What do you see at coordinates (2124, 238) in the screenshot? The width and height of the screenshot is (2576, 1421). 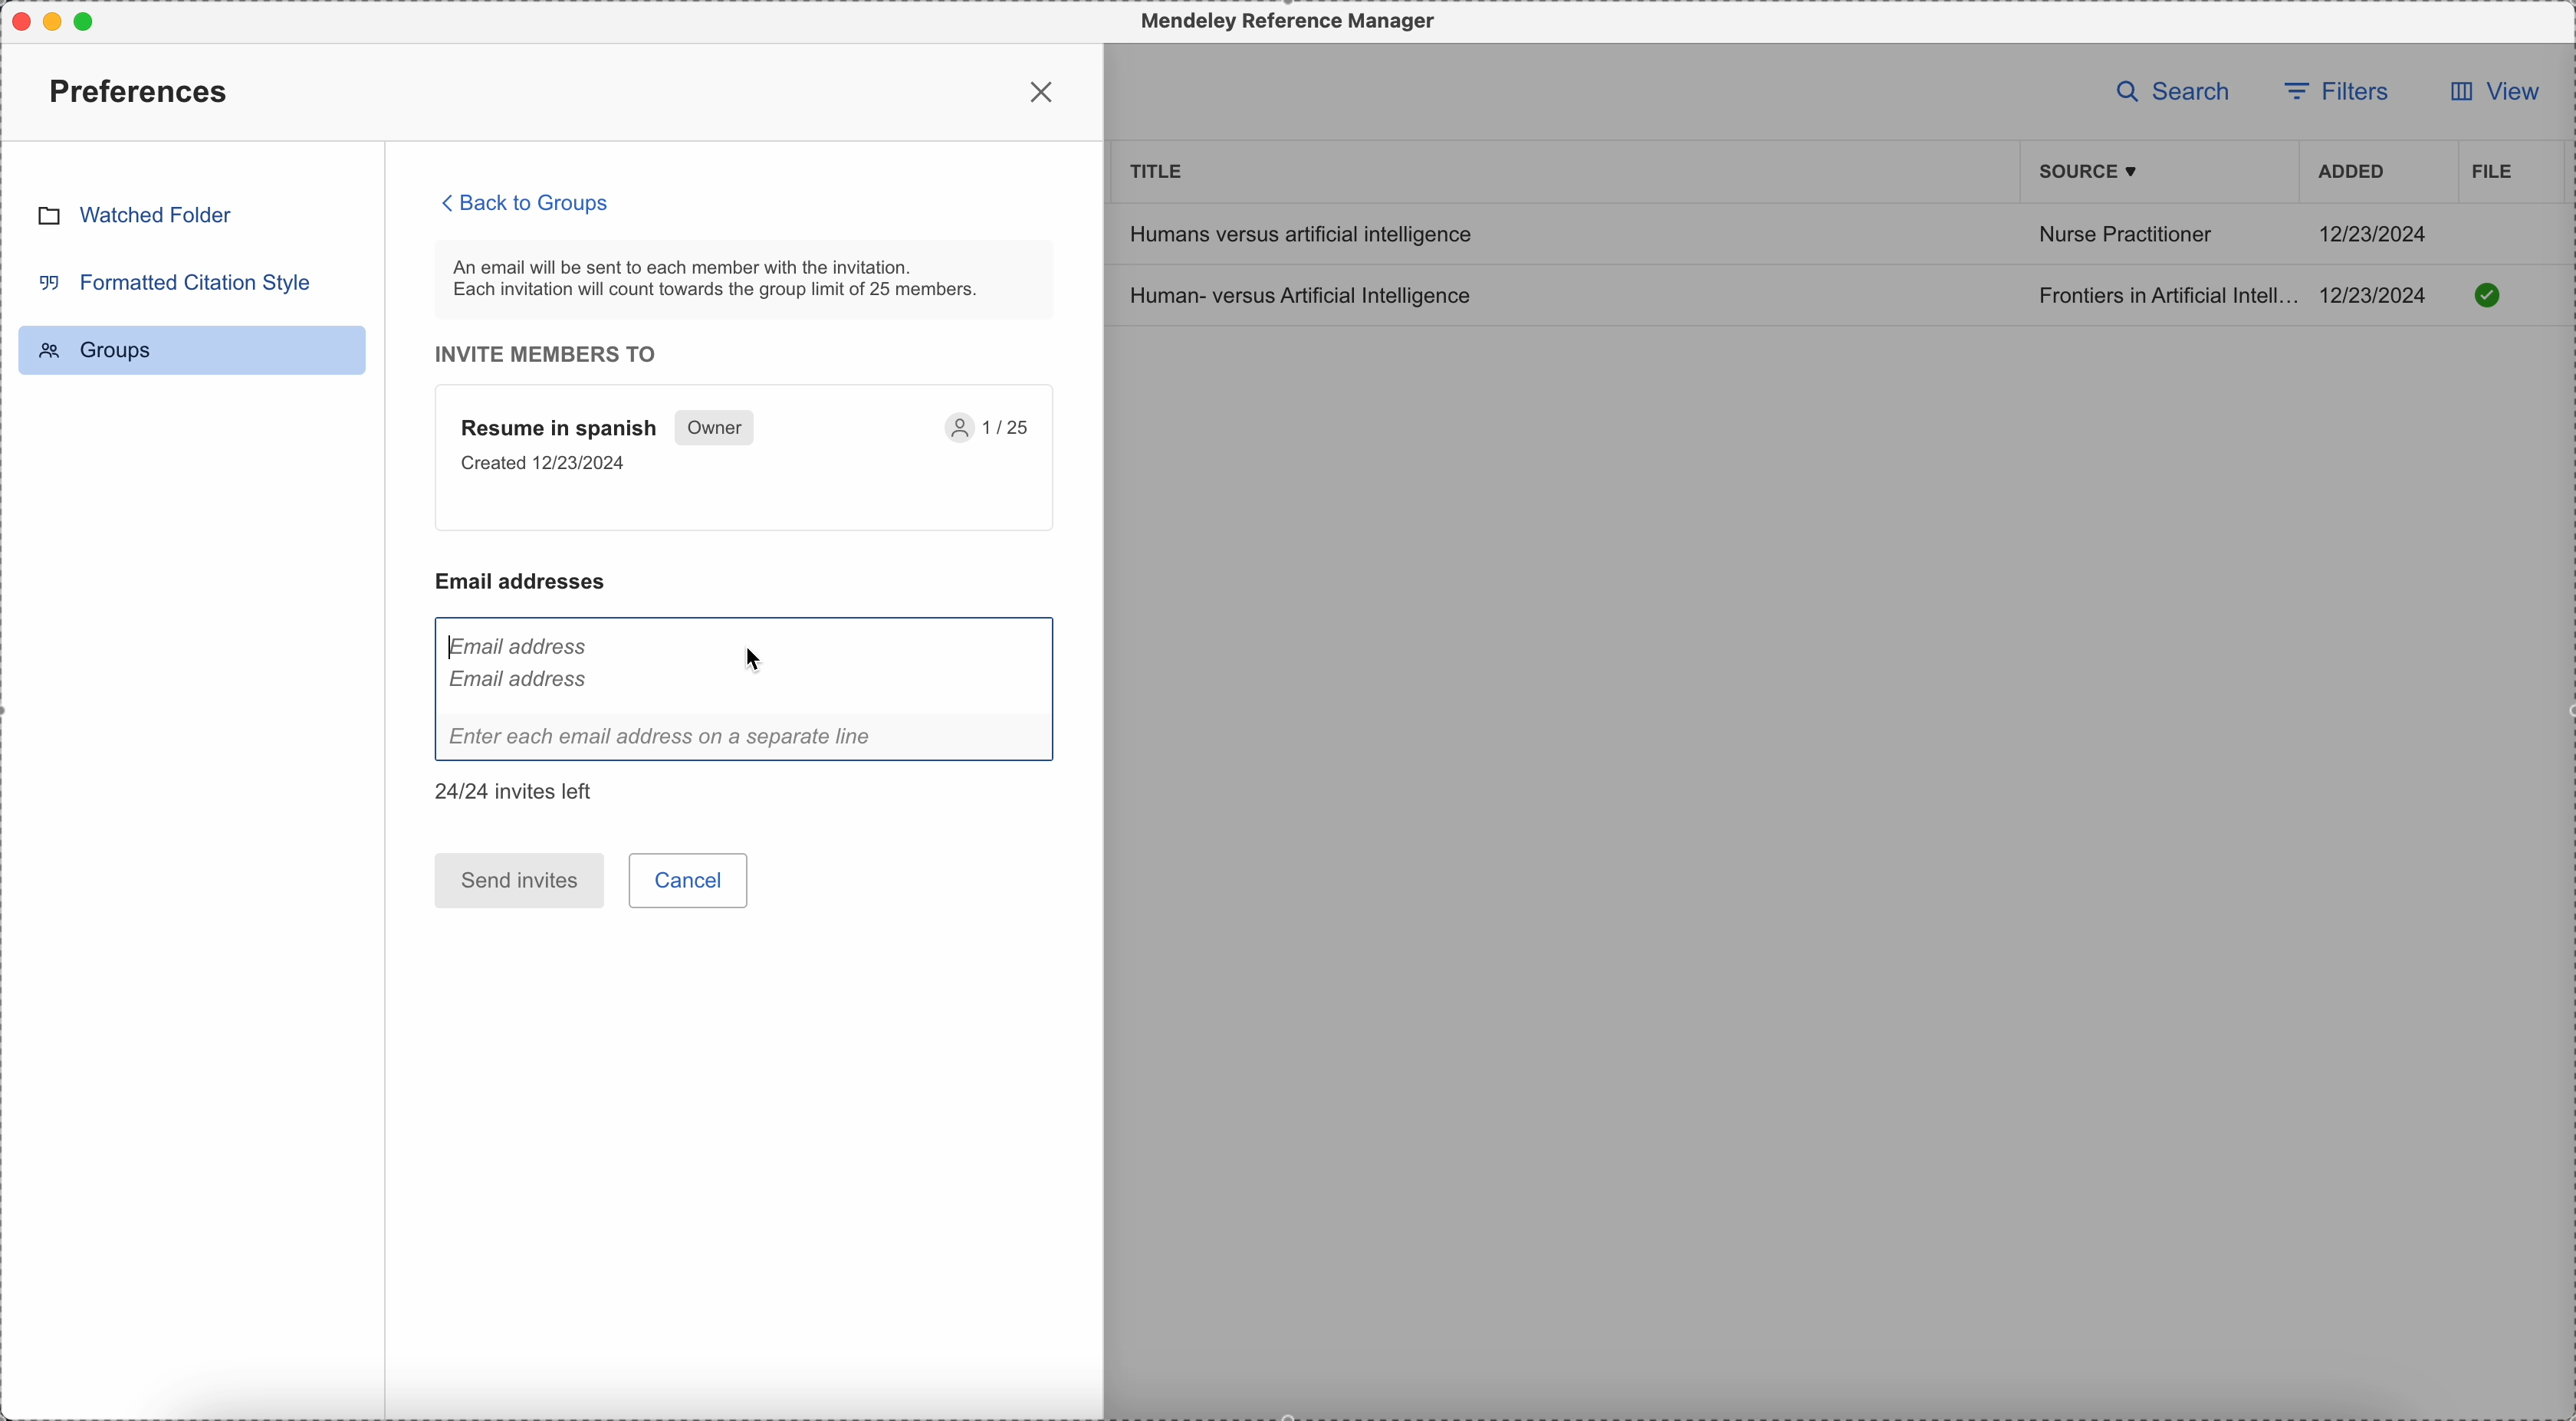 I see `Nurse Practitioner` at bounding box center [2124, 238].